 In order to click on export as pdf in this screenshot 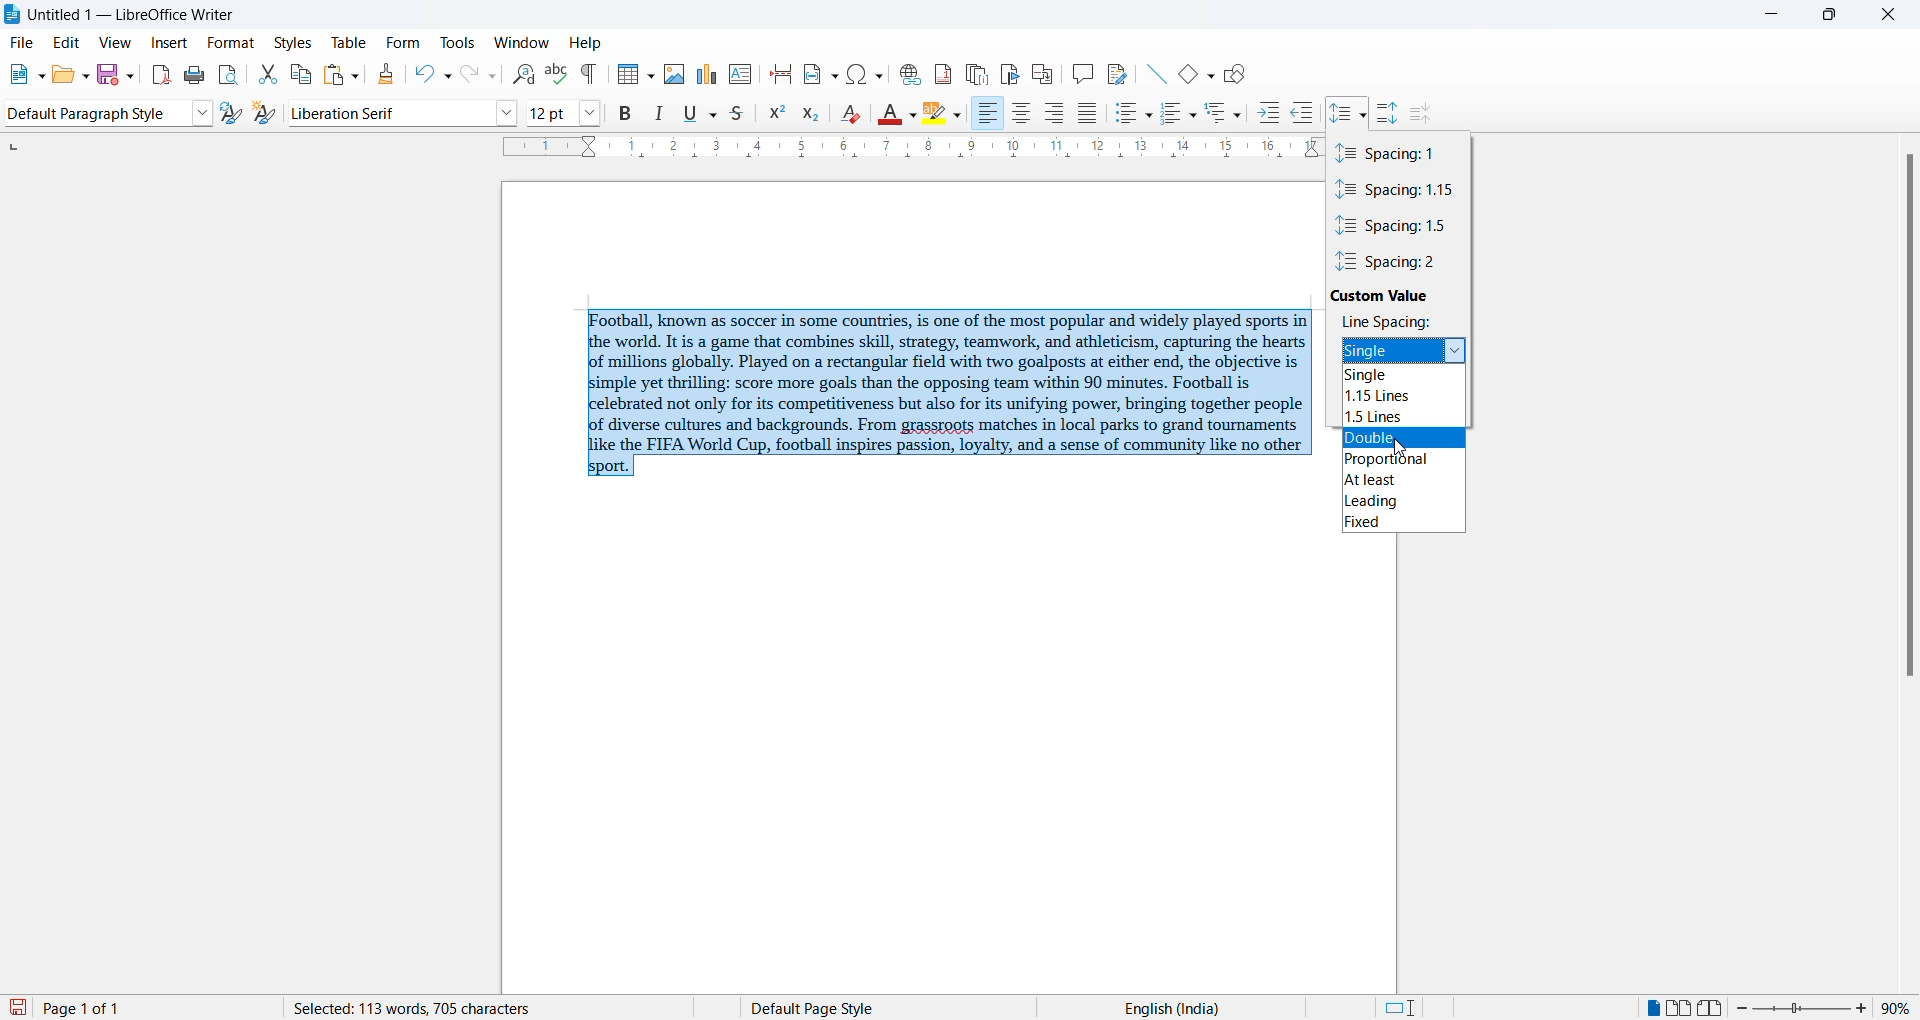, I will do `click(158, 75)`.